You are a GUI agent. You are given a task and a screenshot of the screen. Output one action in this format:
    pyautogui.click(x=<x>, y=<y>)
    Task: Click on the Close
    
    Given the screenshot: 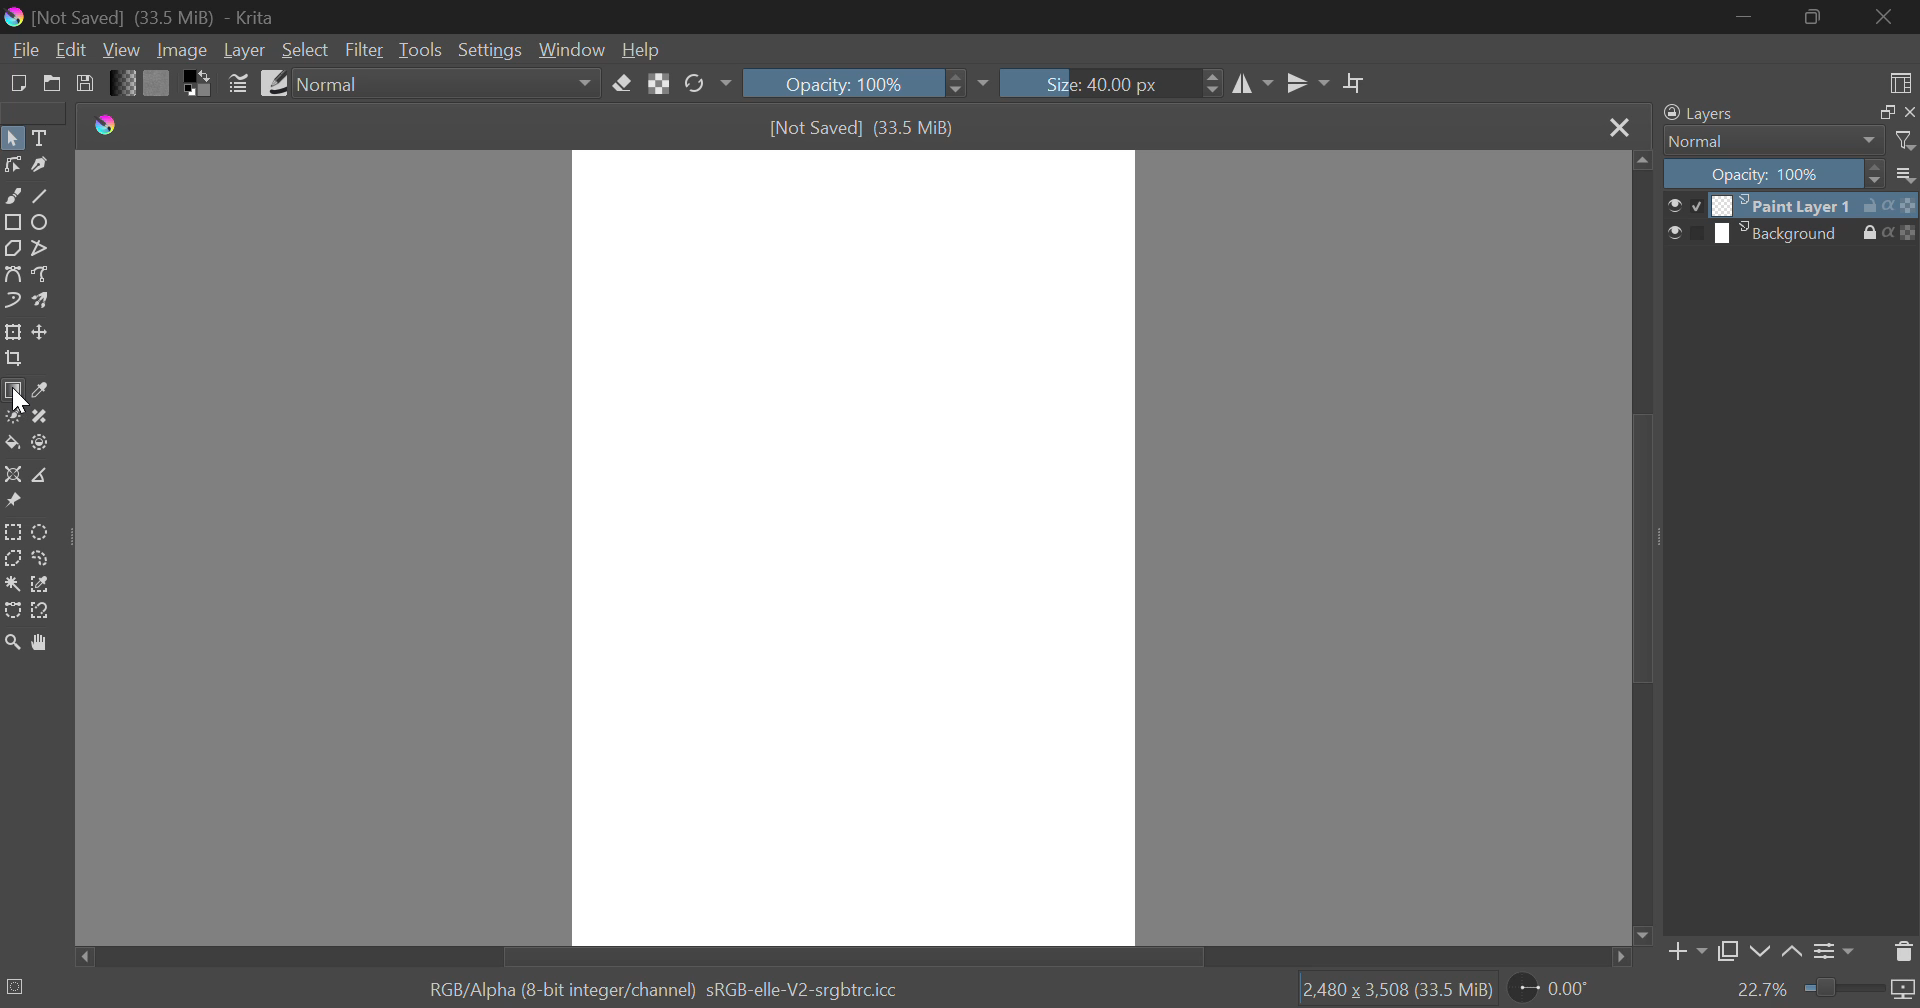 What is the action you would take?
    pyautogui.click(x=1890, y=17)
    